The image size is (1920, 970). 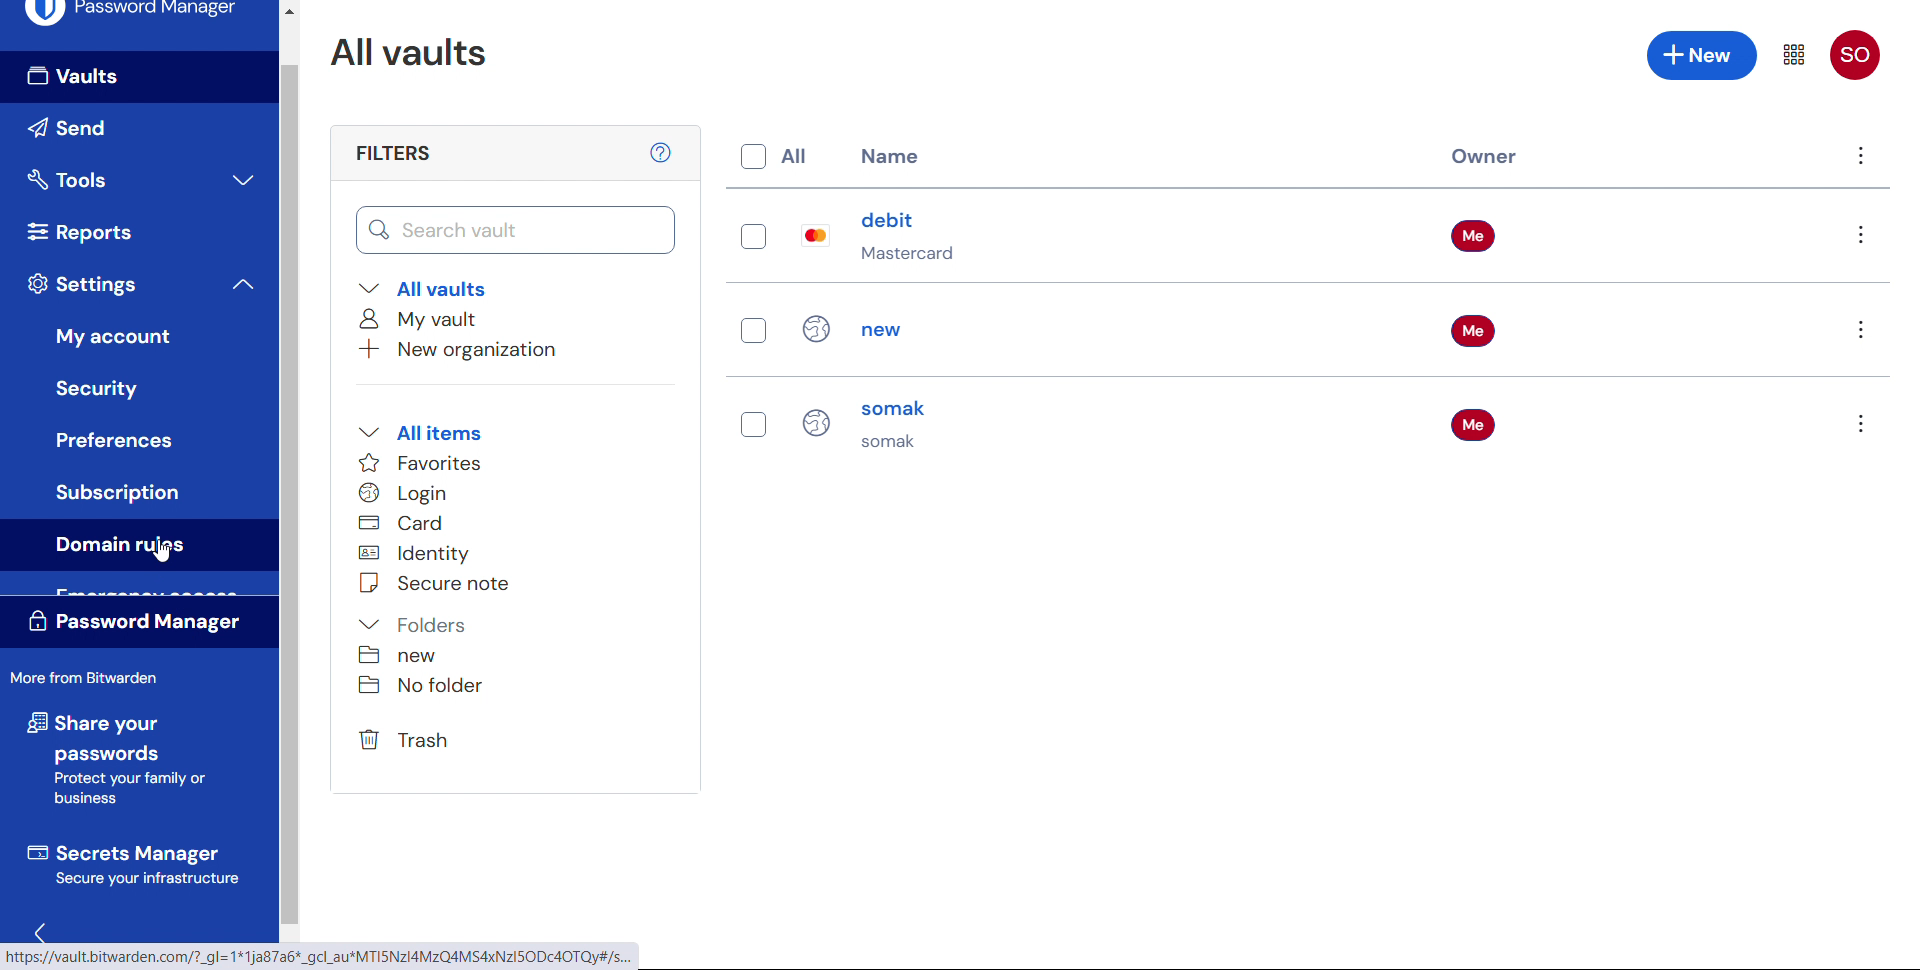 I want to click on Owner, so click(x=1479, y=158).